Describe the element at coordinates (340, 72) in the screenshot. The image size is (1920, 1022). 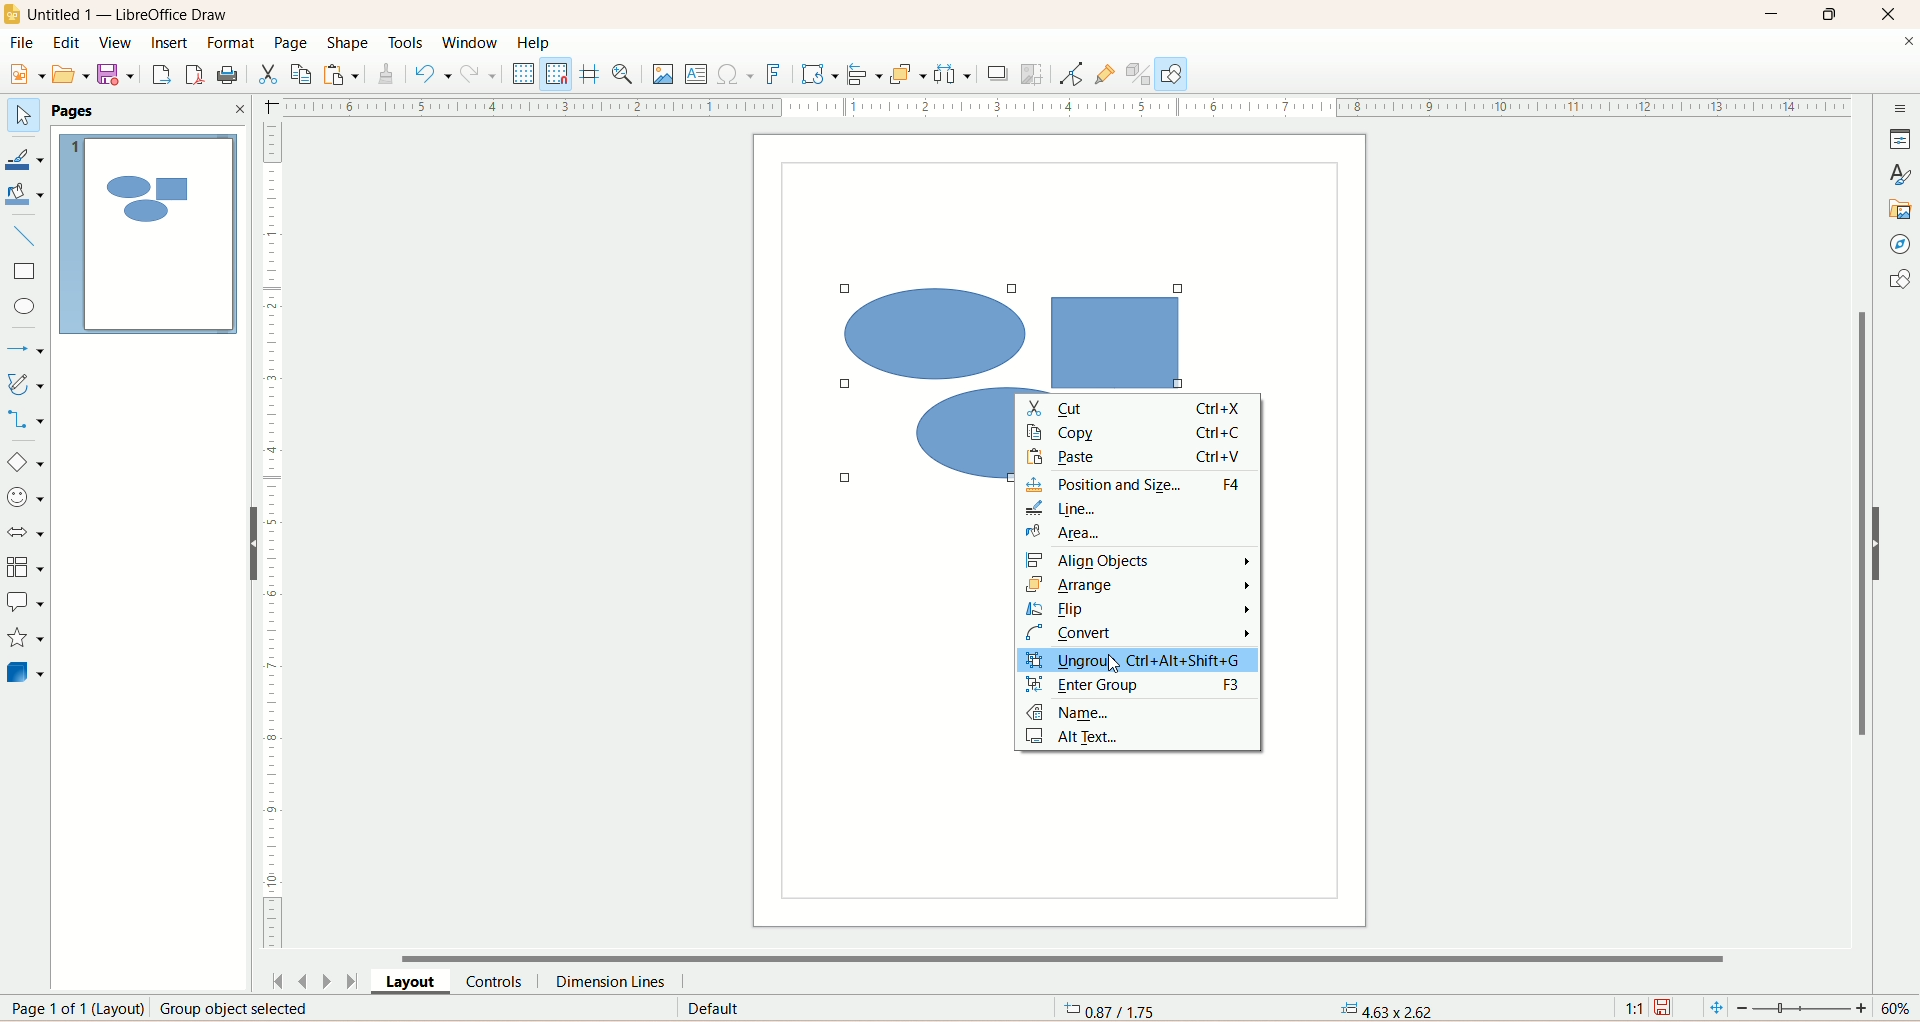
I see `paste` at that location.